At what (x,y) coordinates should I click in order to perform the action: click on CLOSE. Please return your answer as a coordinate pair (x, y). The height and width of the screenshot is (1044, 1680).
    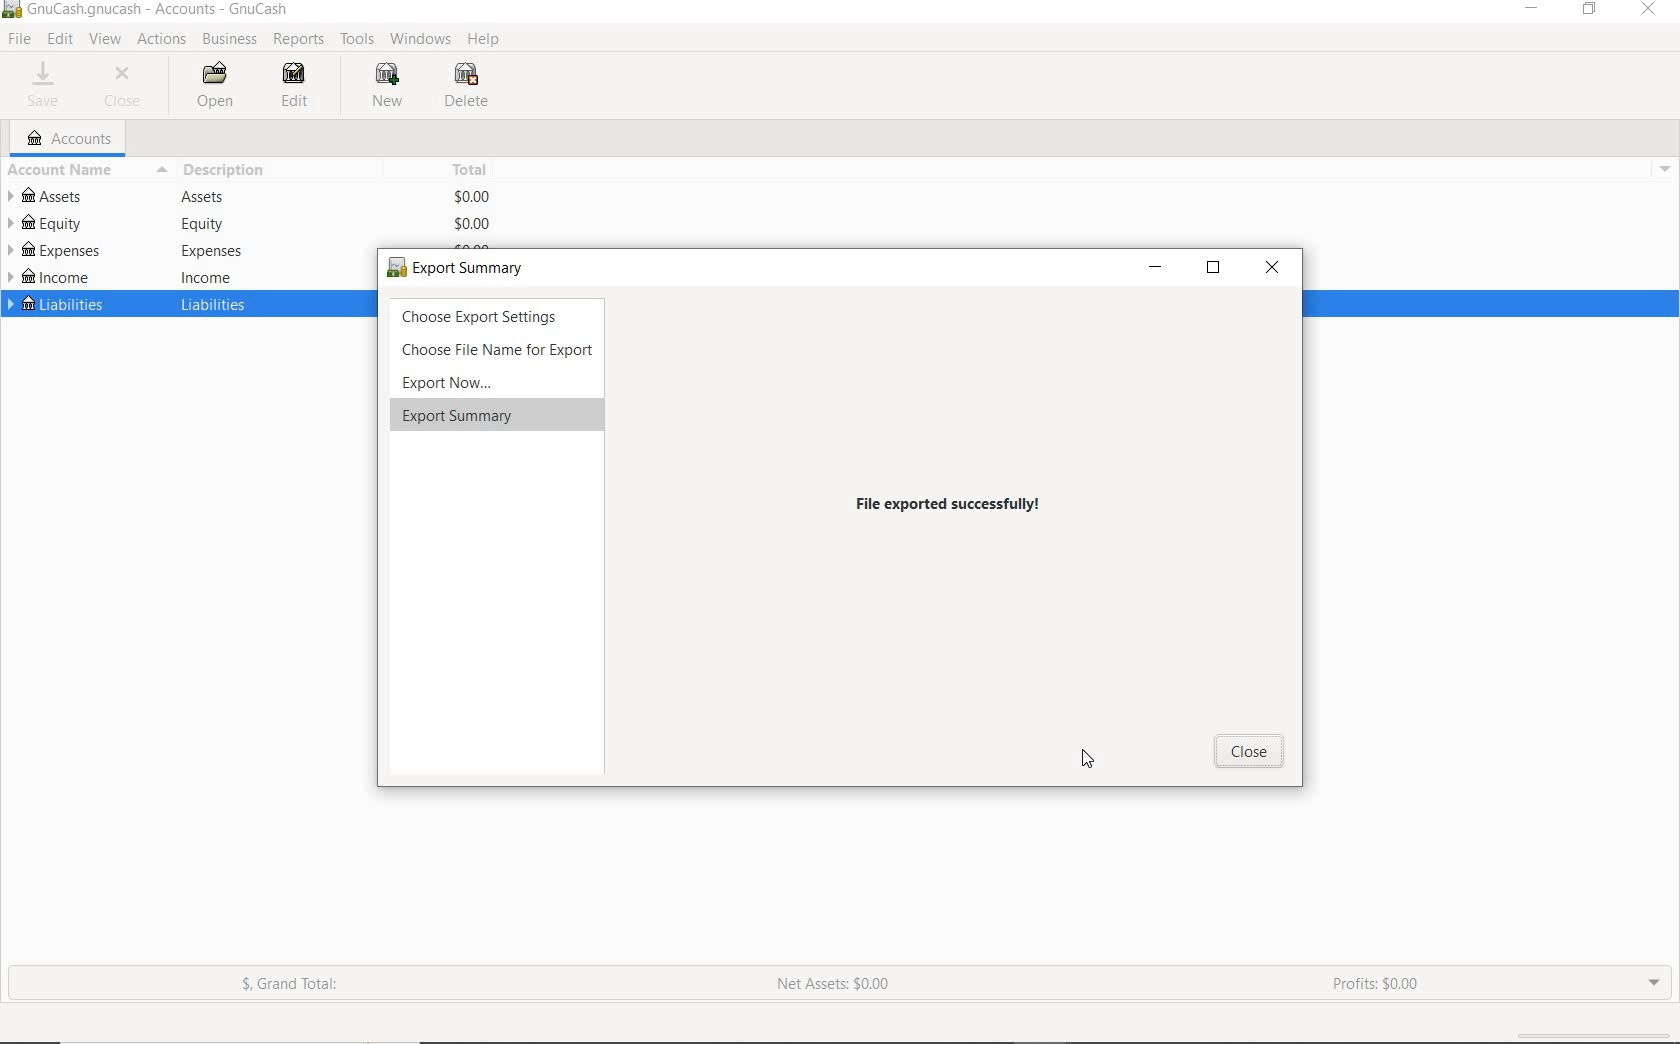
    Looking at the image, I should click on (127, 85).